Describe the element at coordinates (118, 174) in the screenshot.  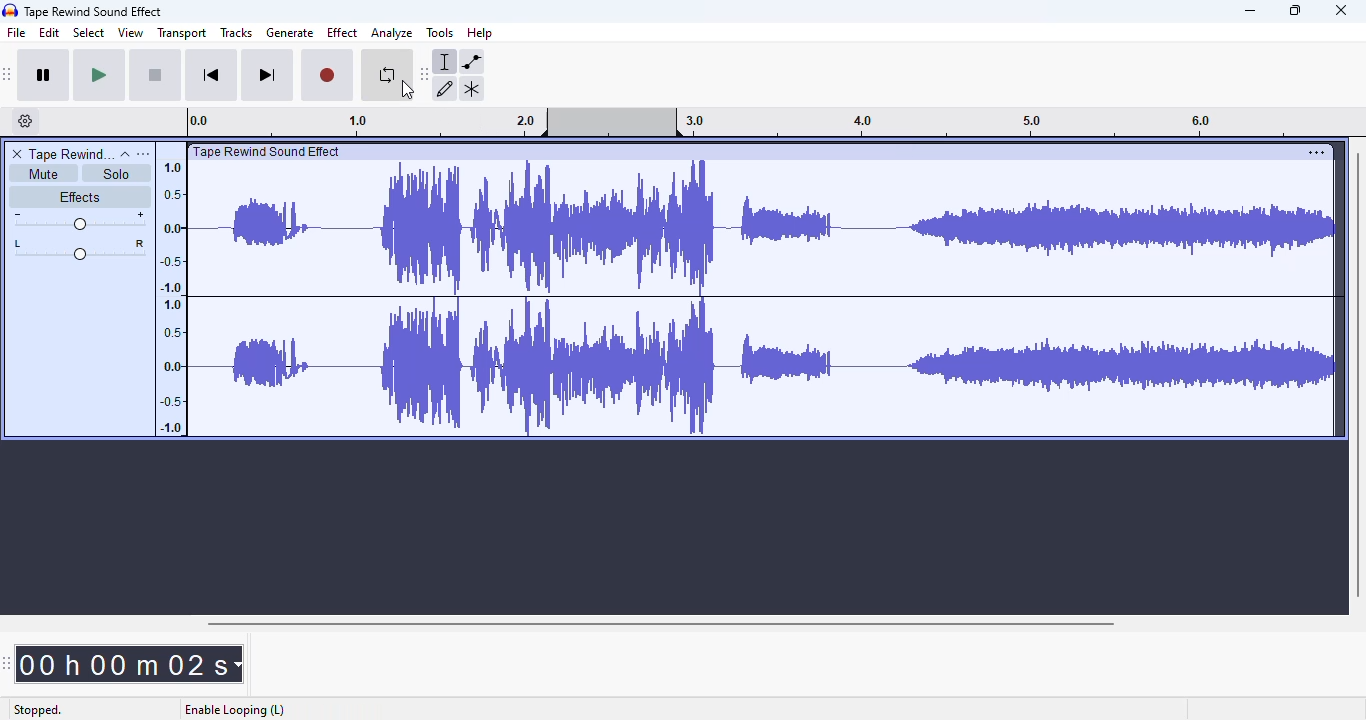
I see `solo` at that location.